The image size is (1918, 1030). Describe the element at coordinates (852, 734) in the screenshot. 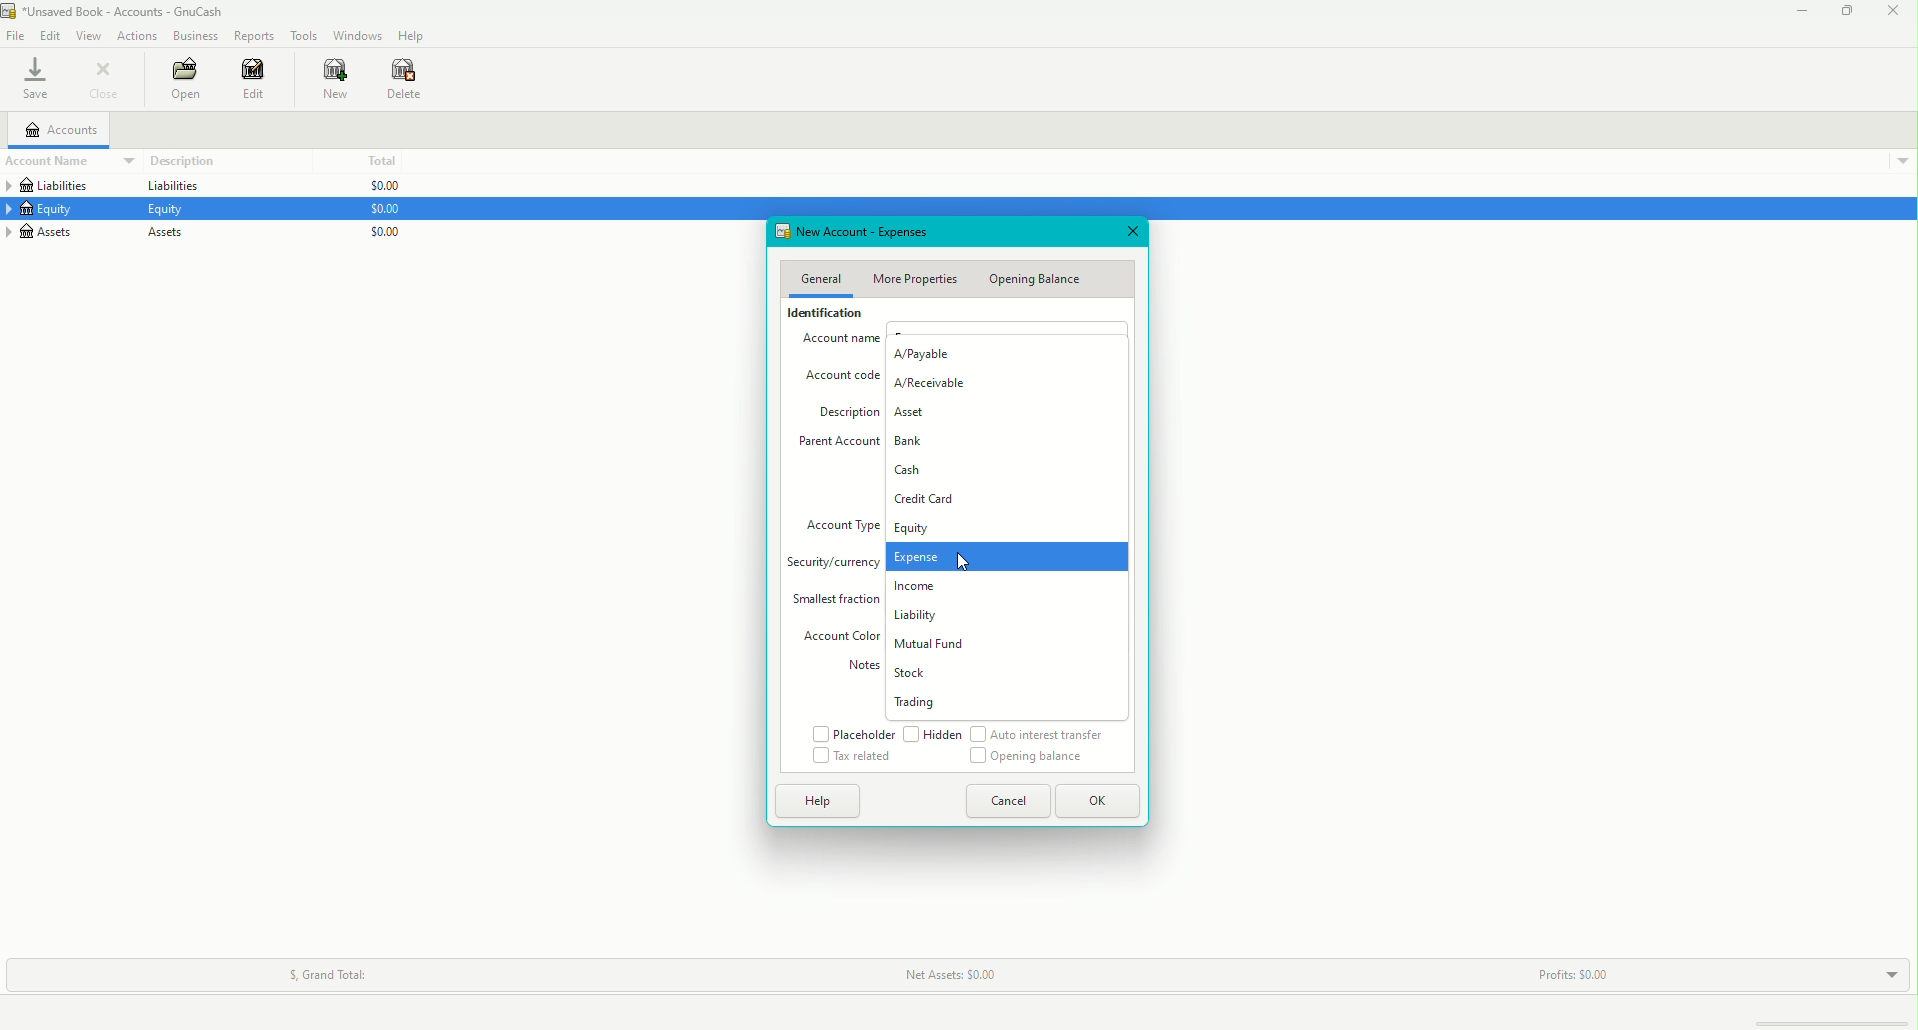

I see `Placeholder` at that location.